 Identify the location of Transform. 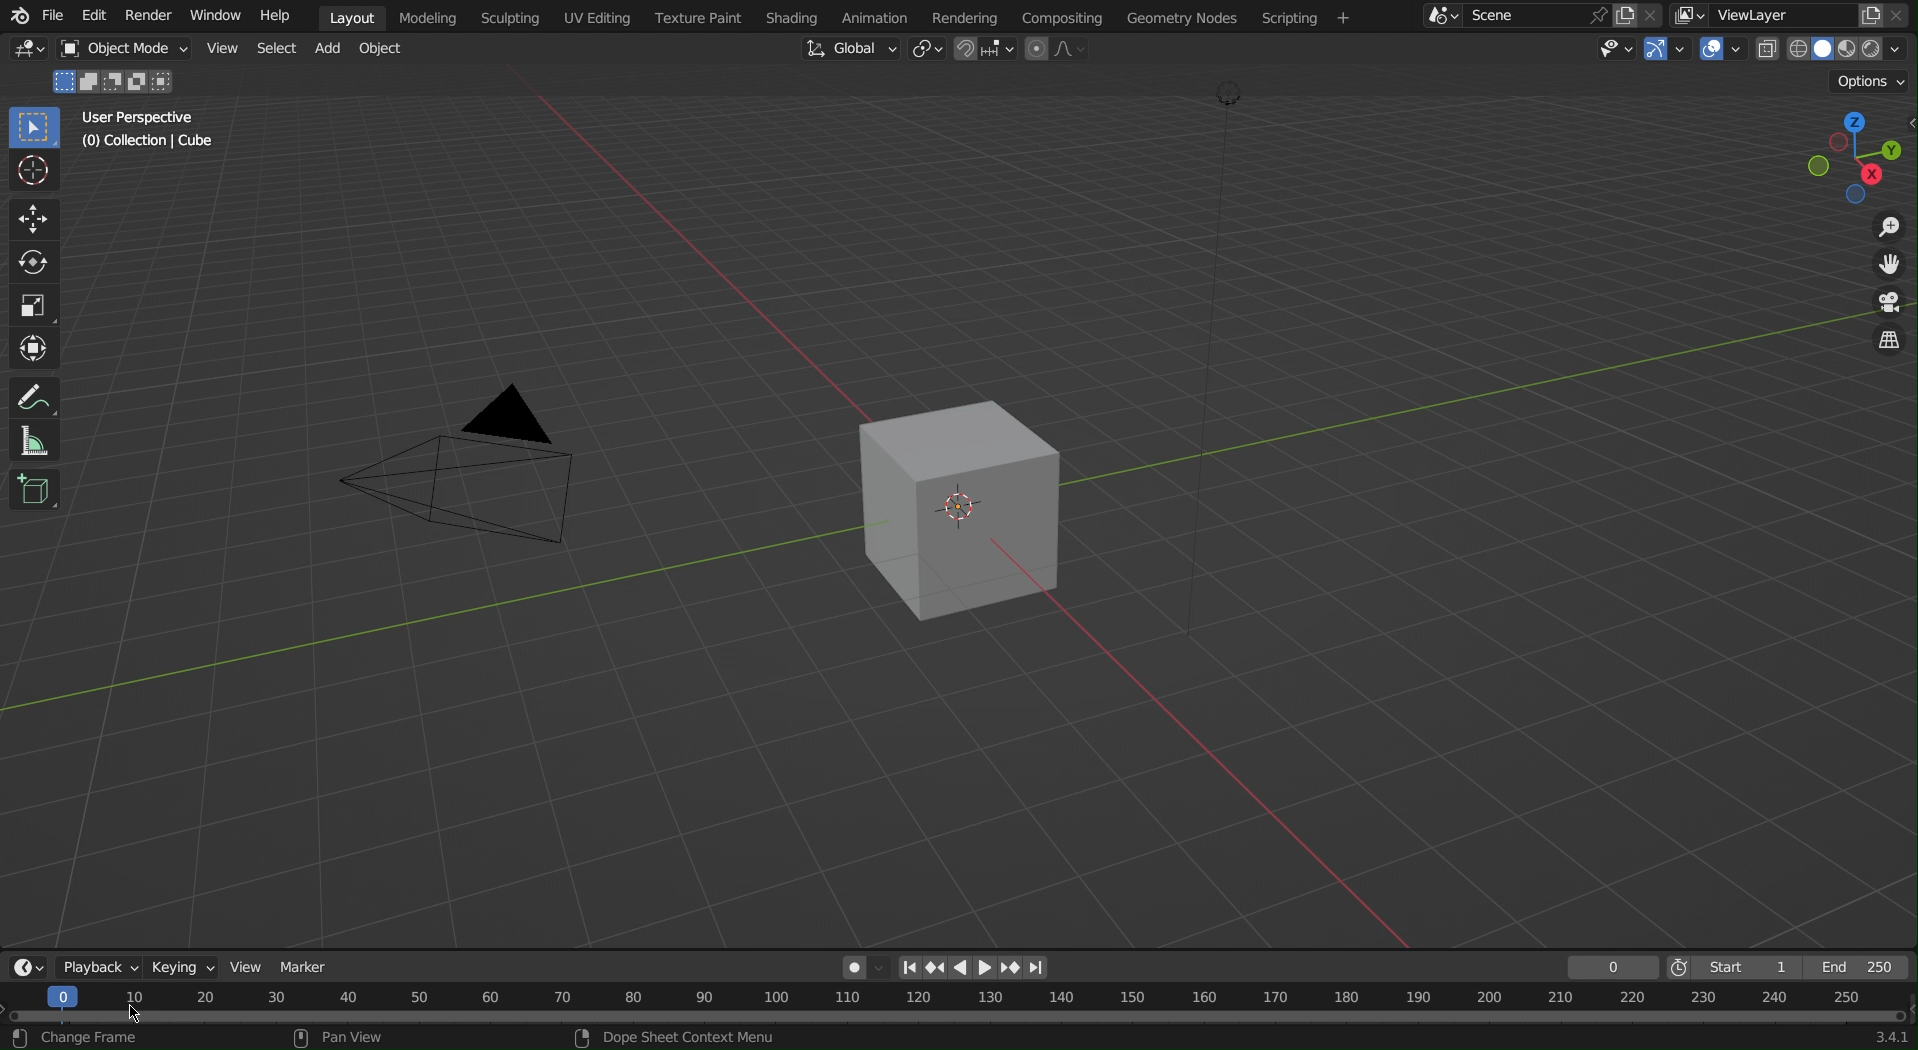
(31, 346).